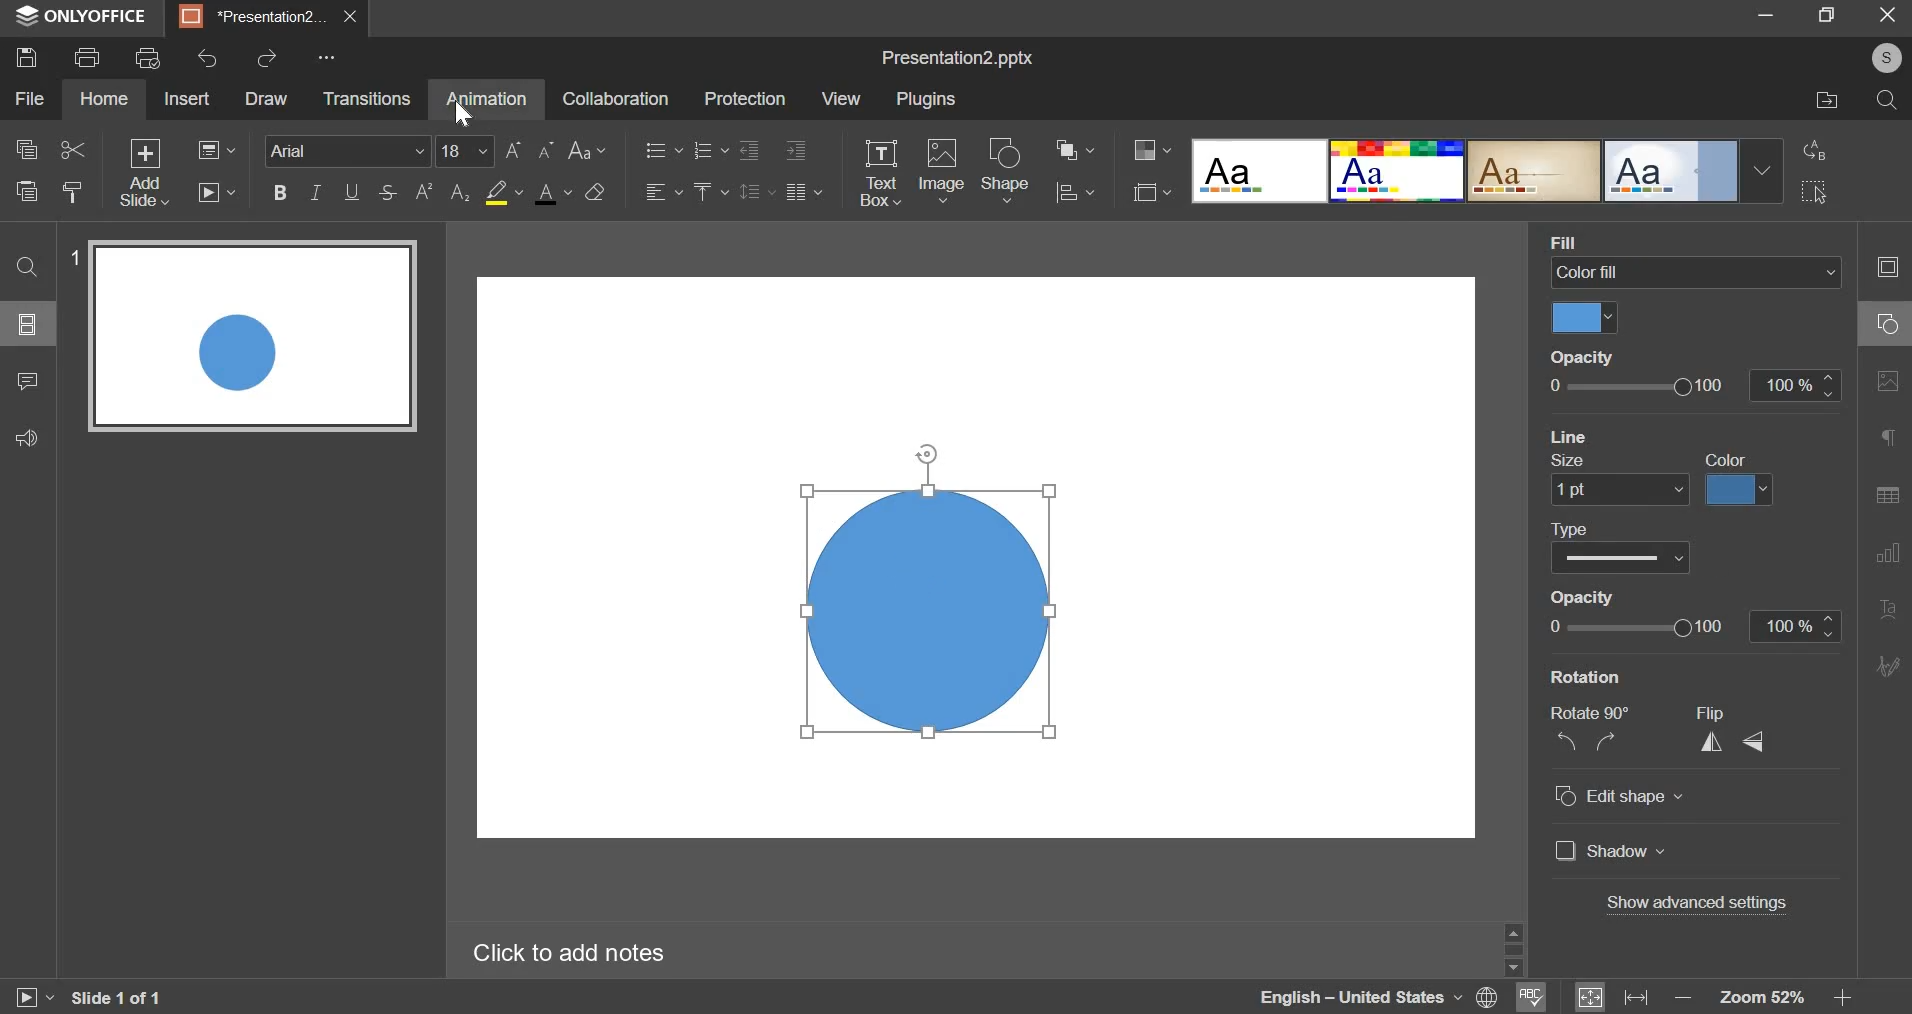 The width and height of the screenshot is (1912, 1014). I want to click on line color, so click(1740, 489).